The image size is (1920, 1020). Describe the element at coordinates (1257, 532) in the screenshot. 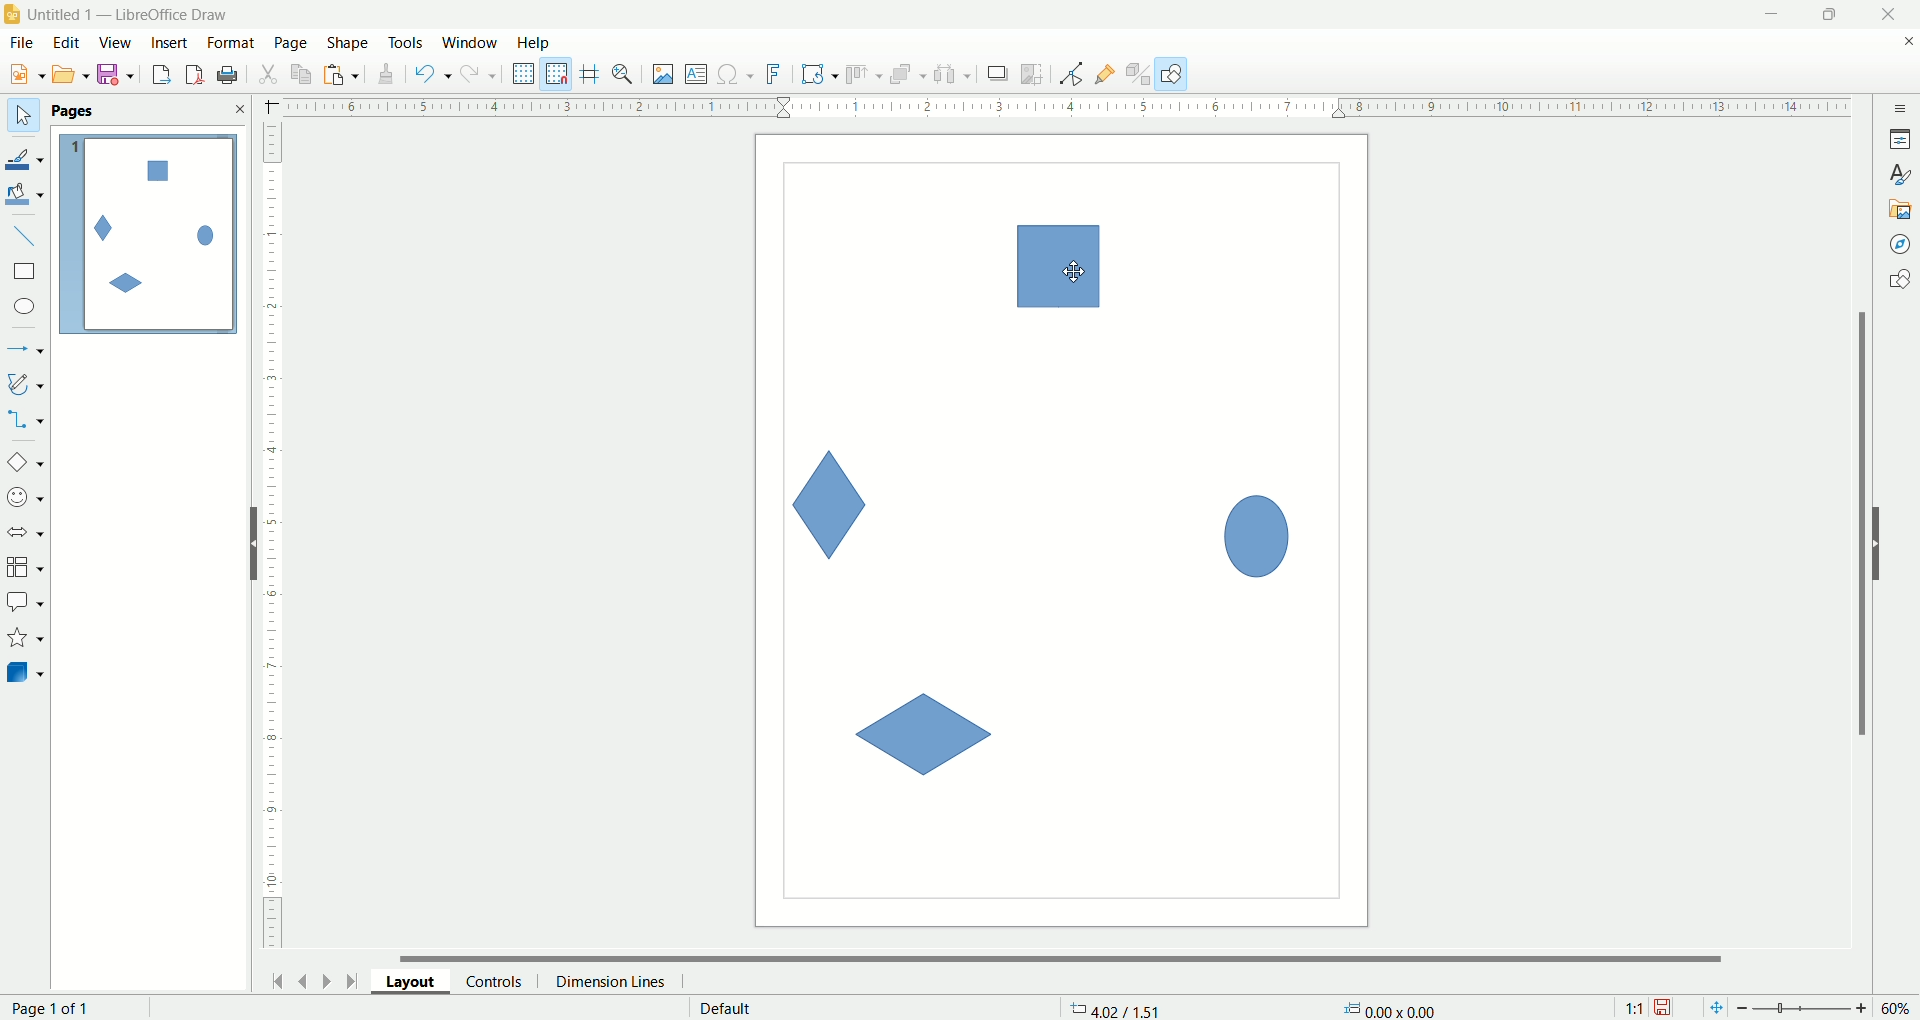

I see `unselected shape` at that location.